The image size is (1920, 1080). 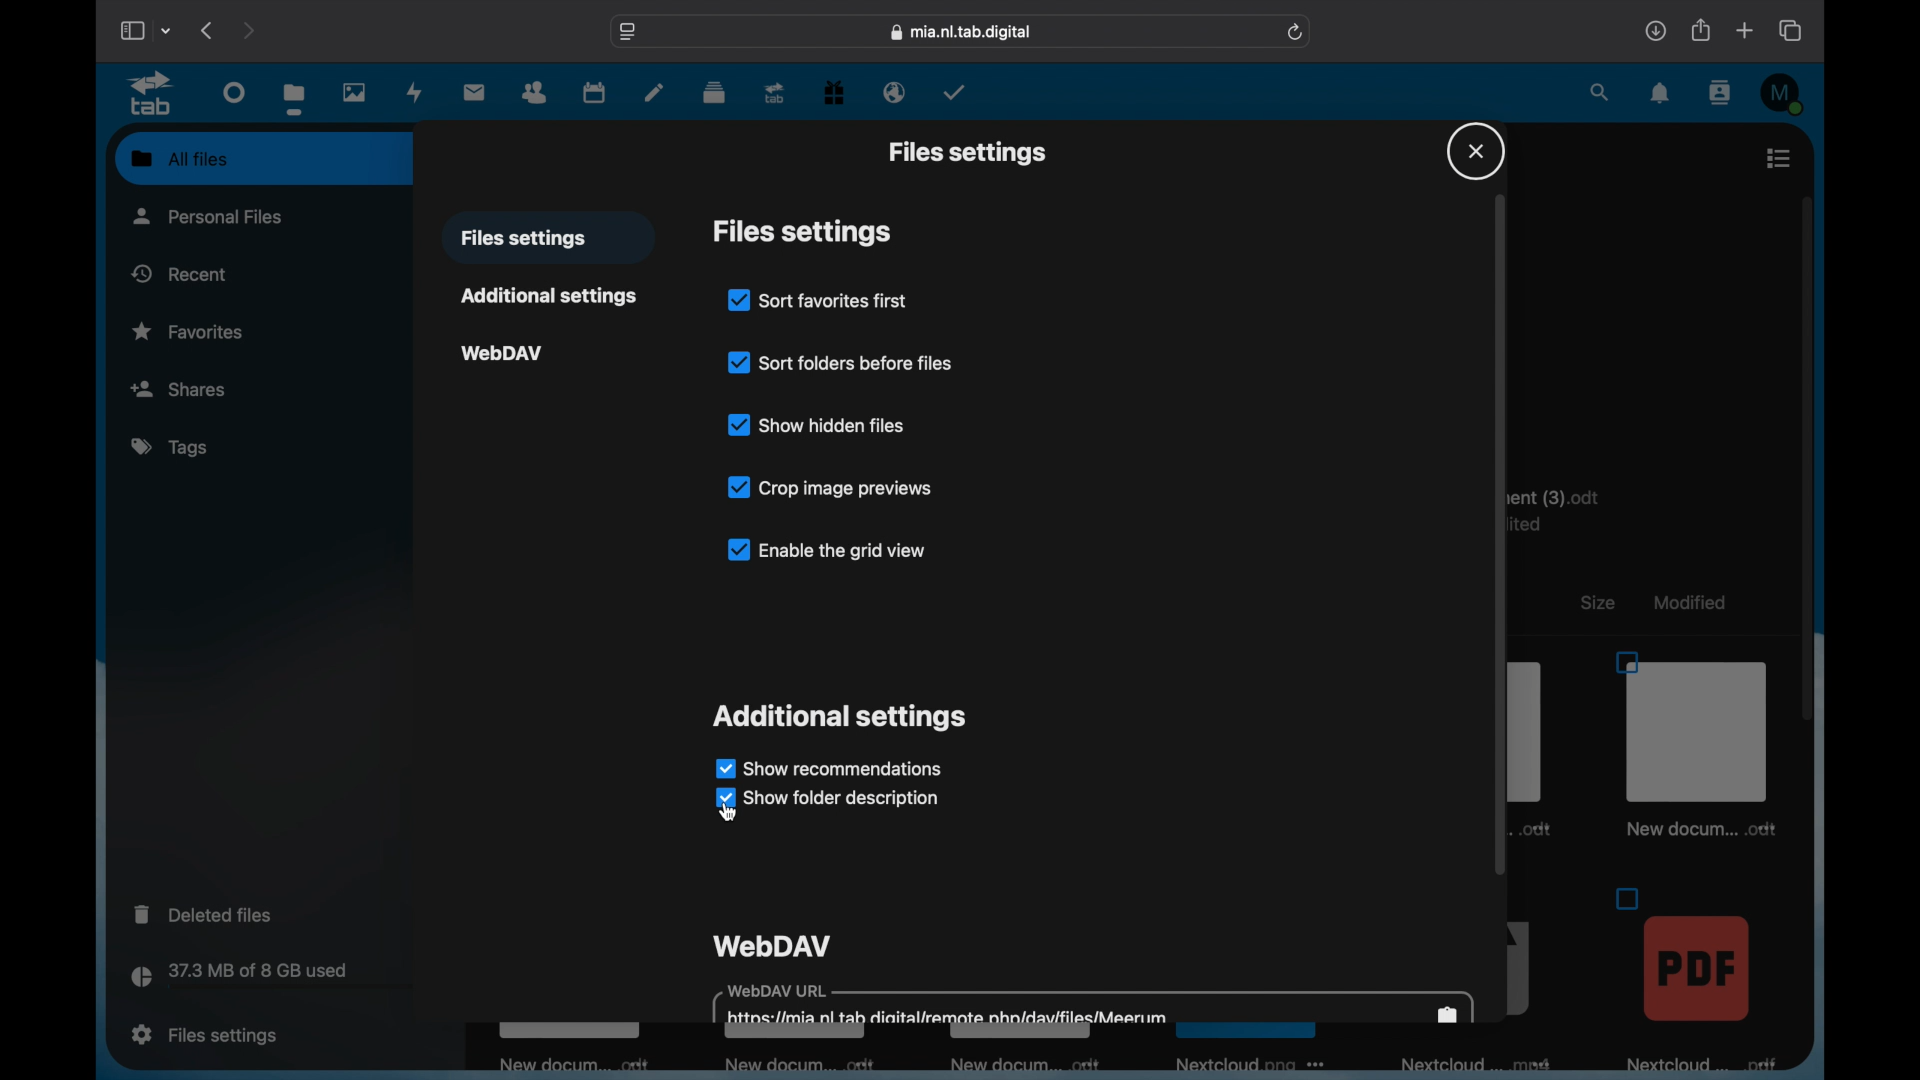 I want to click on sort folders before files, so click(x=840, y=363).